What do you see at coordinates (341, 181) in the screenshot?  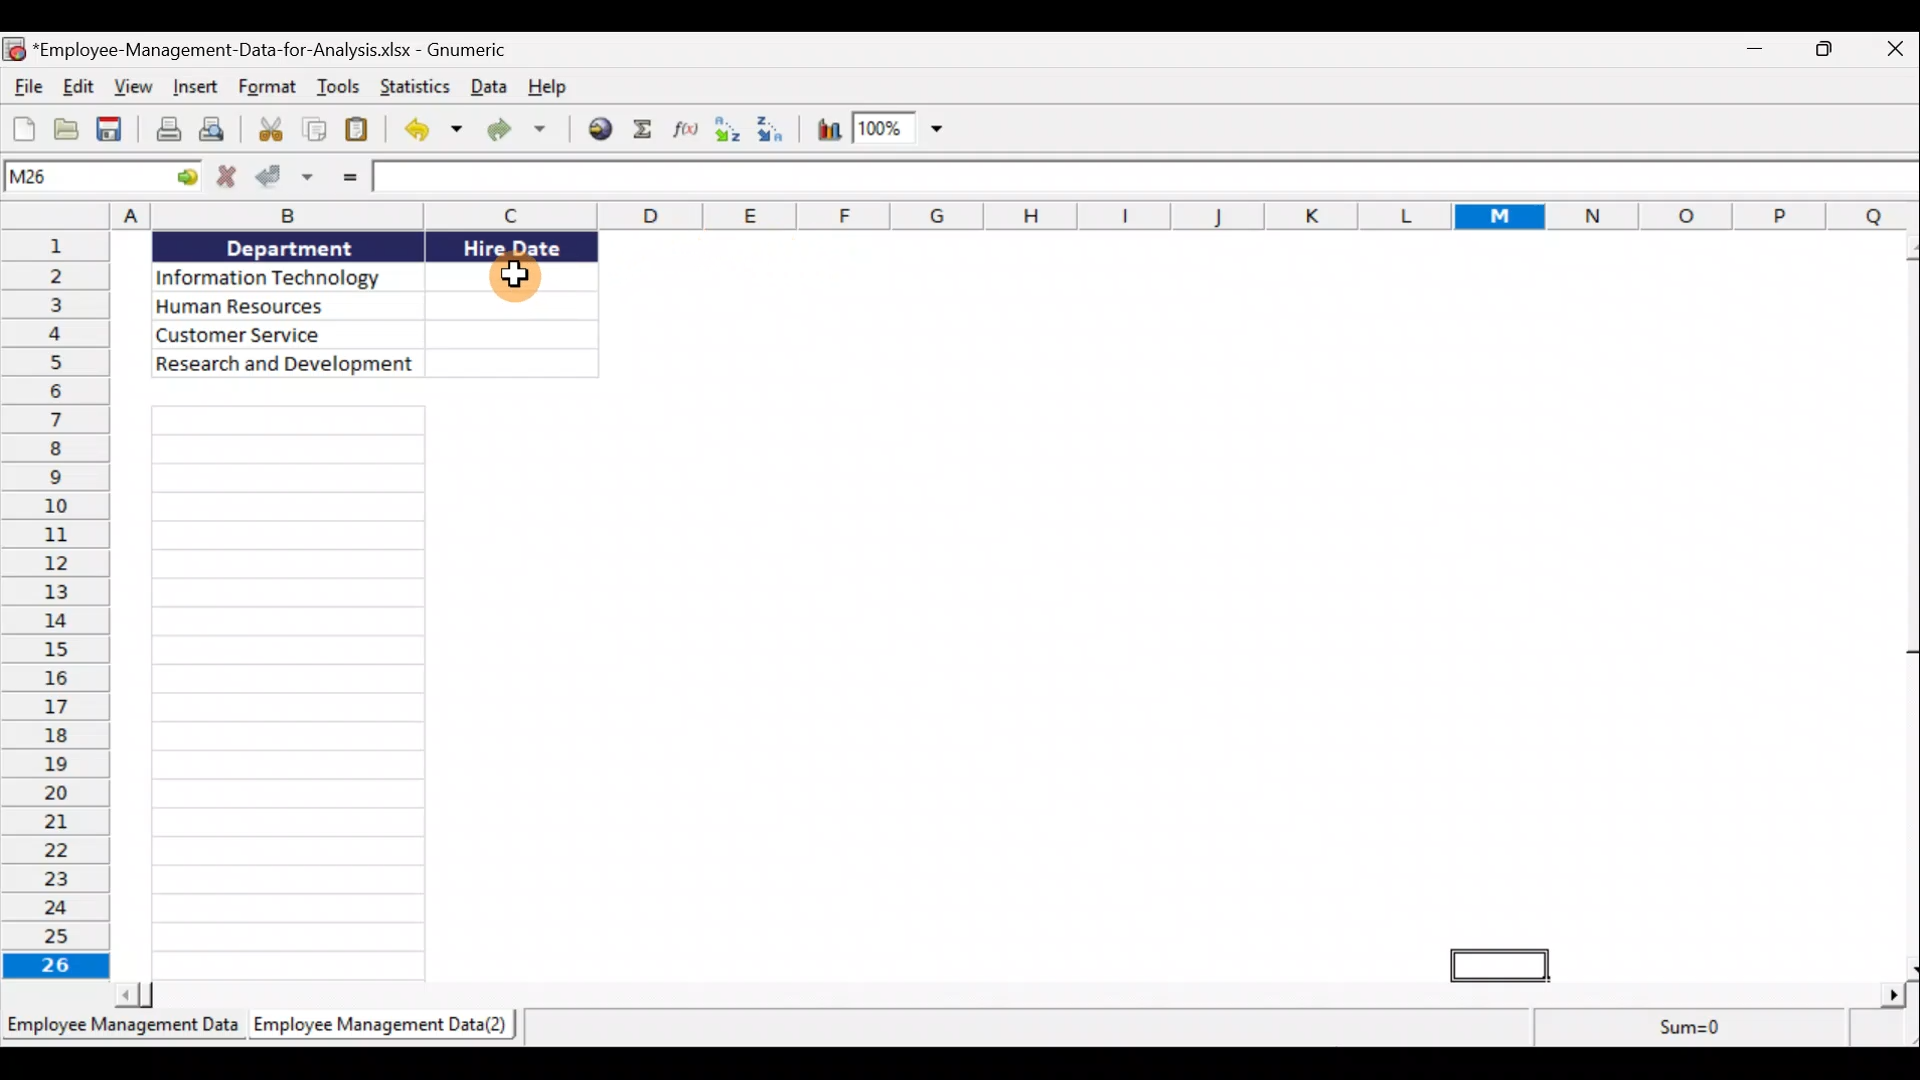 I see `Enter formula` at bounding box center [341, 181].